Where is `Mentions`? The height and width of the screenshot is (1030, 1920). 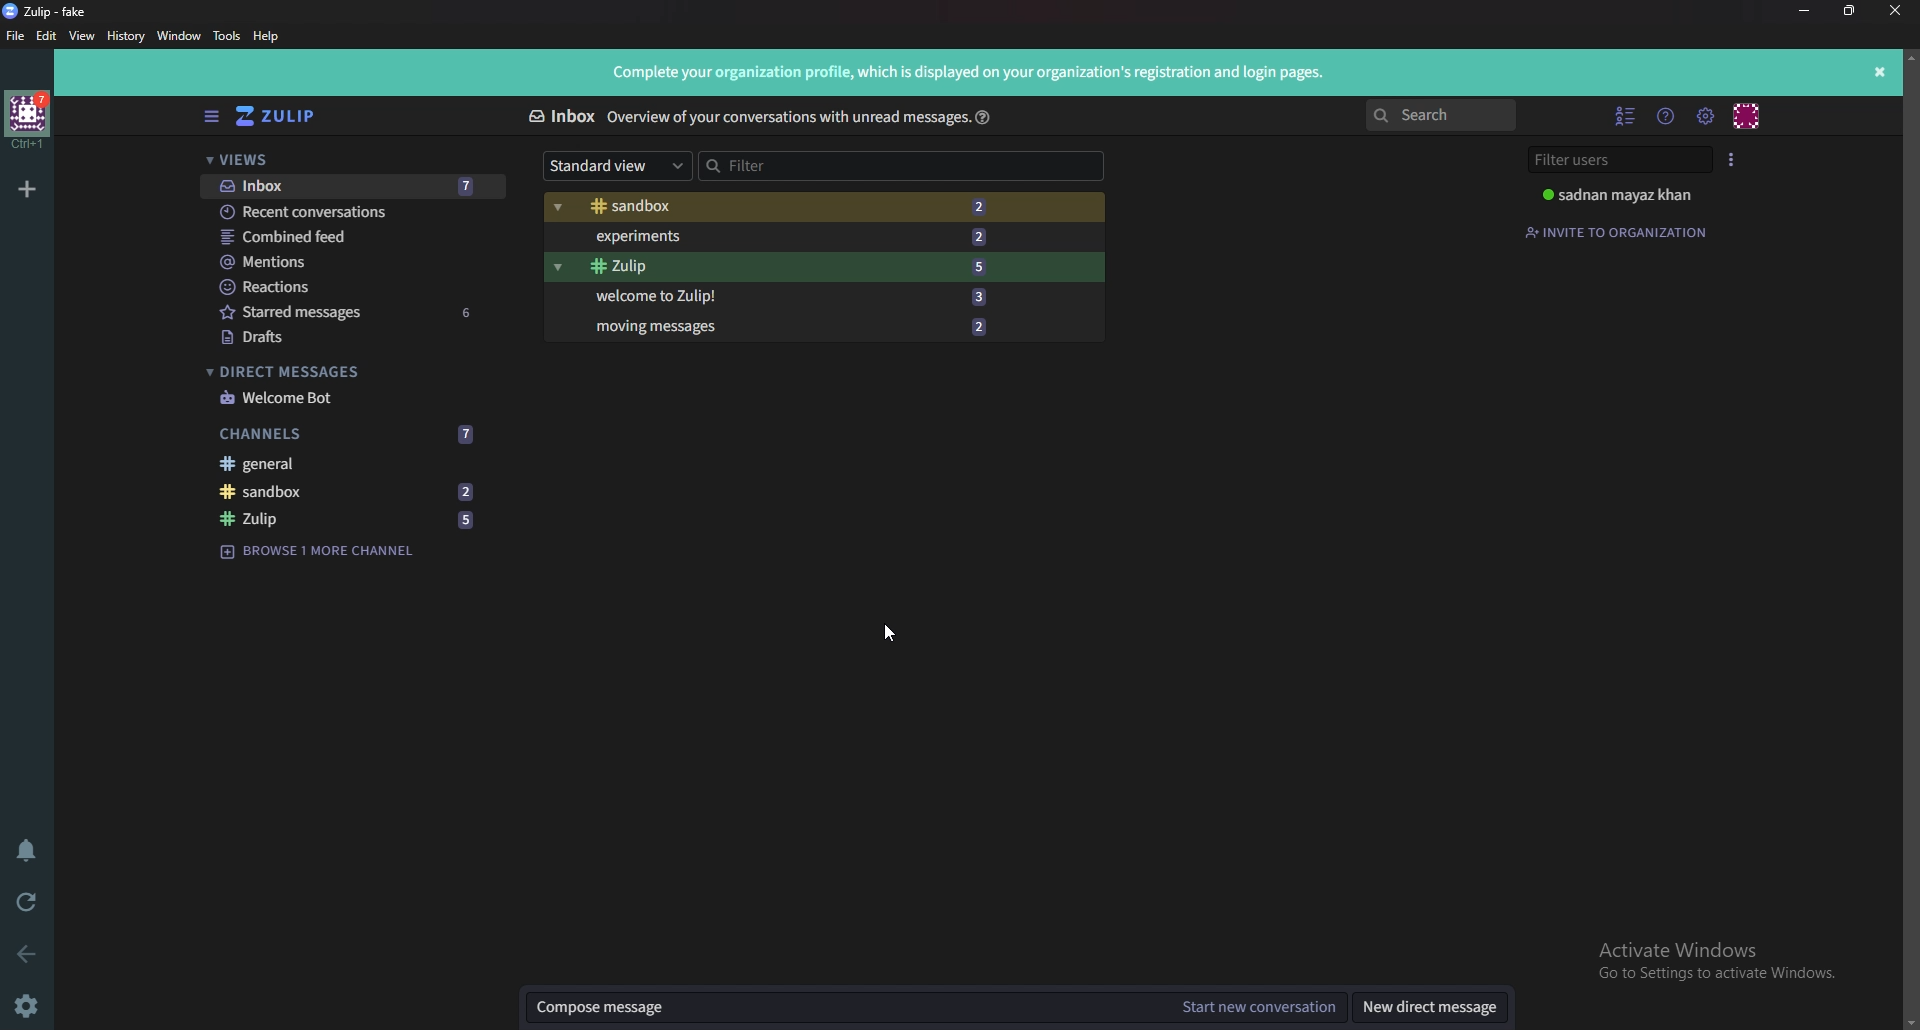
Mentions is located at coordinates (350, 263).